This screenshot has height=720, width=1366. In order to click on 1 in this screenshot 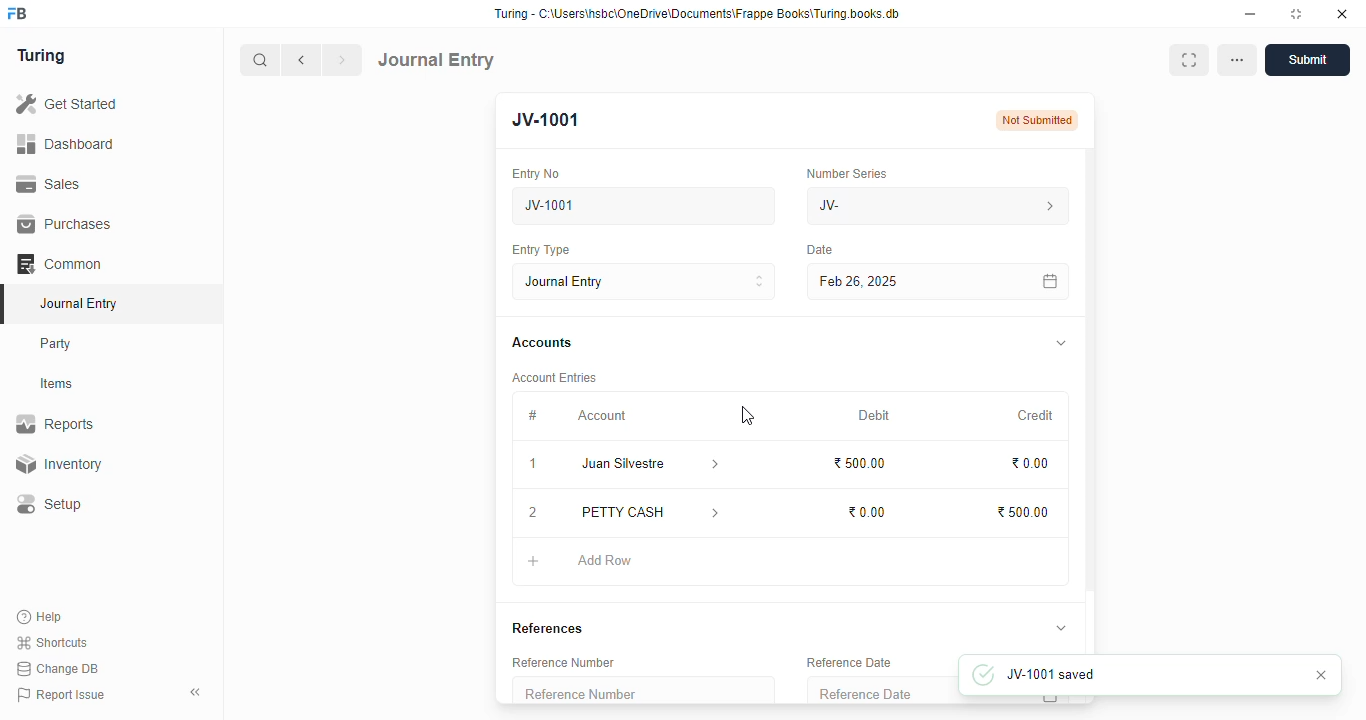, I will do `click(535, 466)`.